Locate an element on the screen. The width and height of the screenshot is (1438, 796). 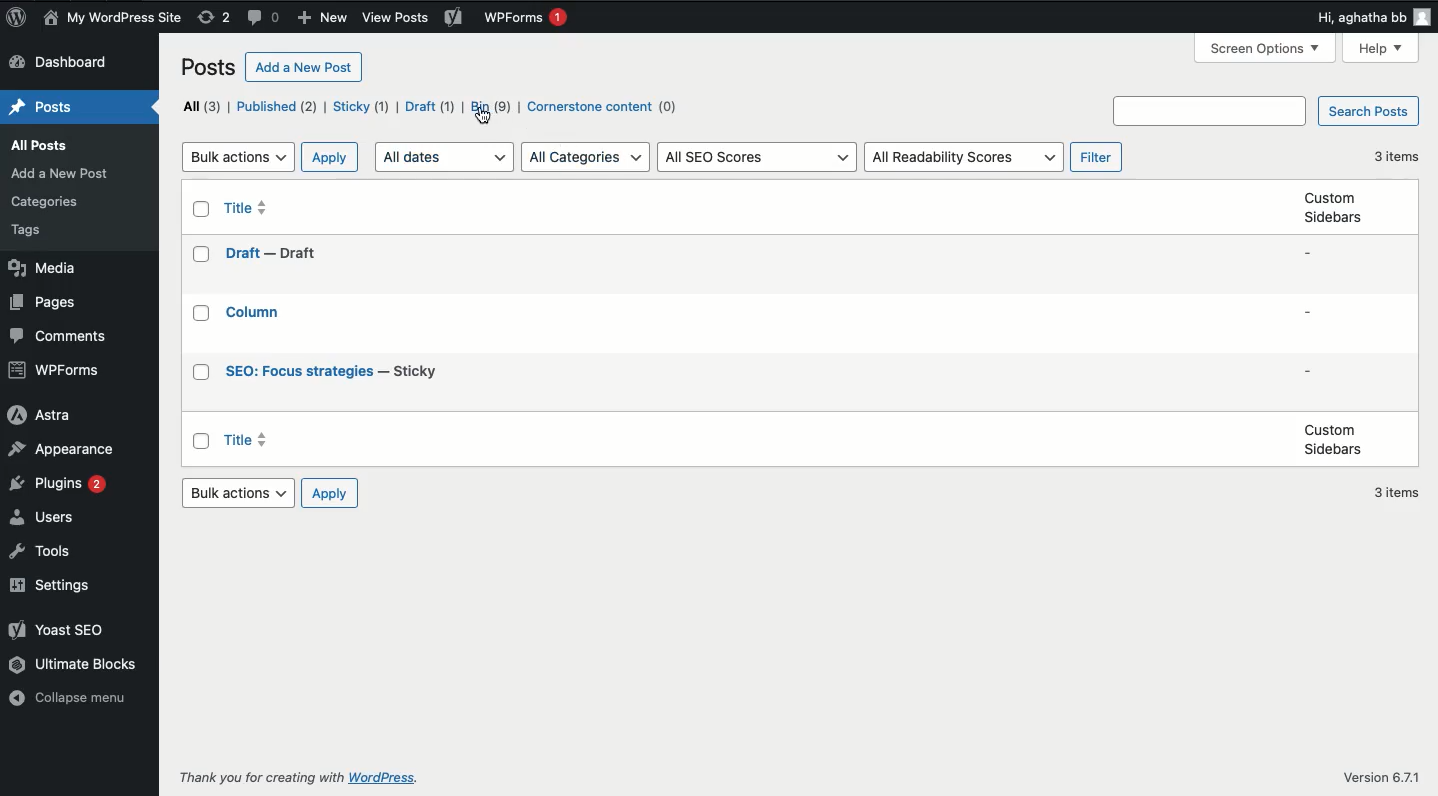
Version 6.7/1 is located at coordinates (1381, 777).